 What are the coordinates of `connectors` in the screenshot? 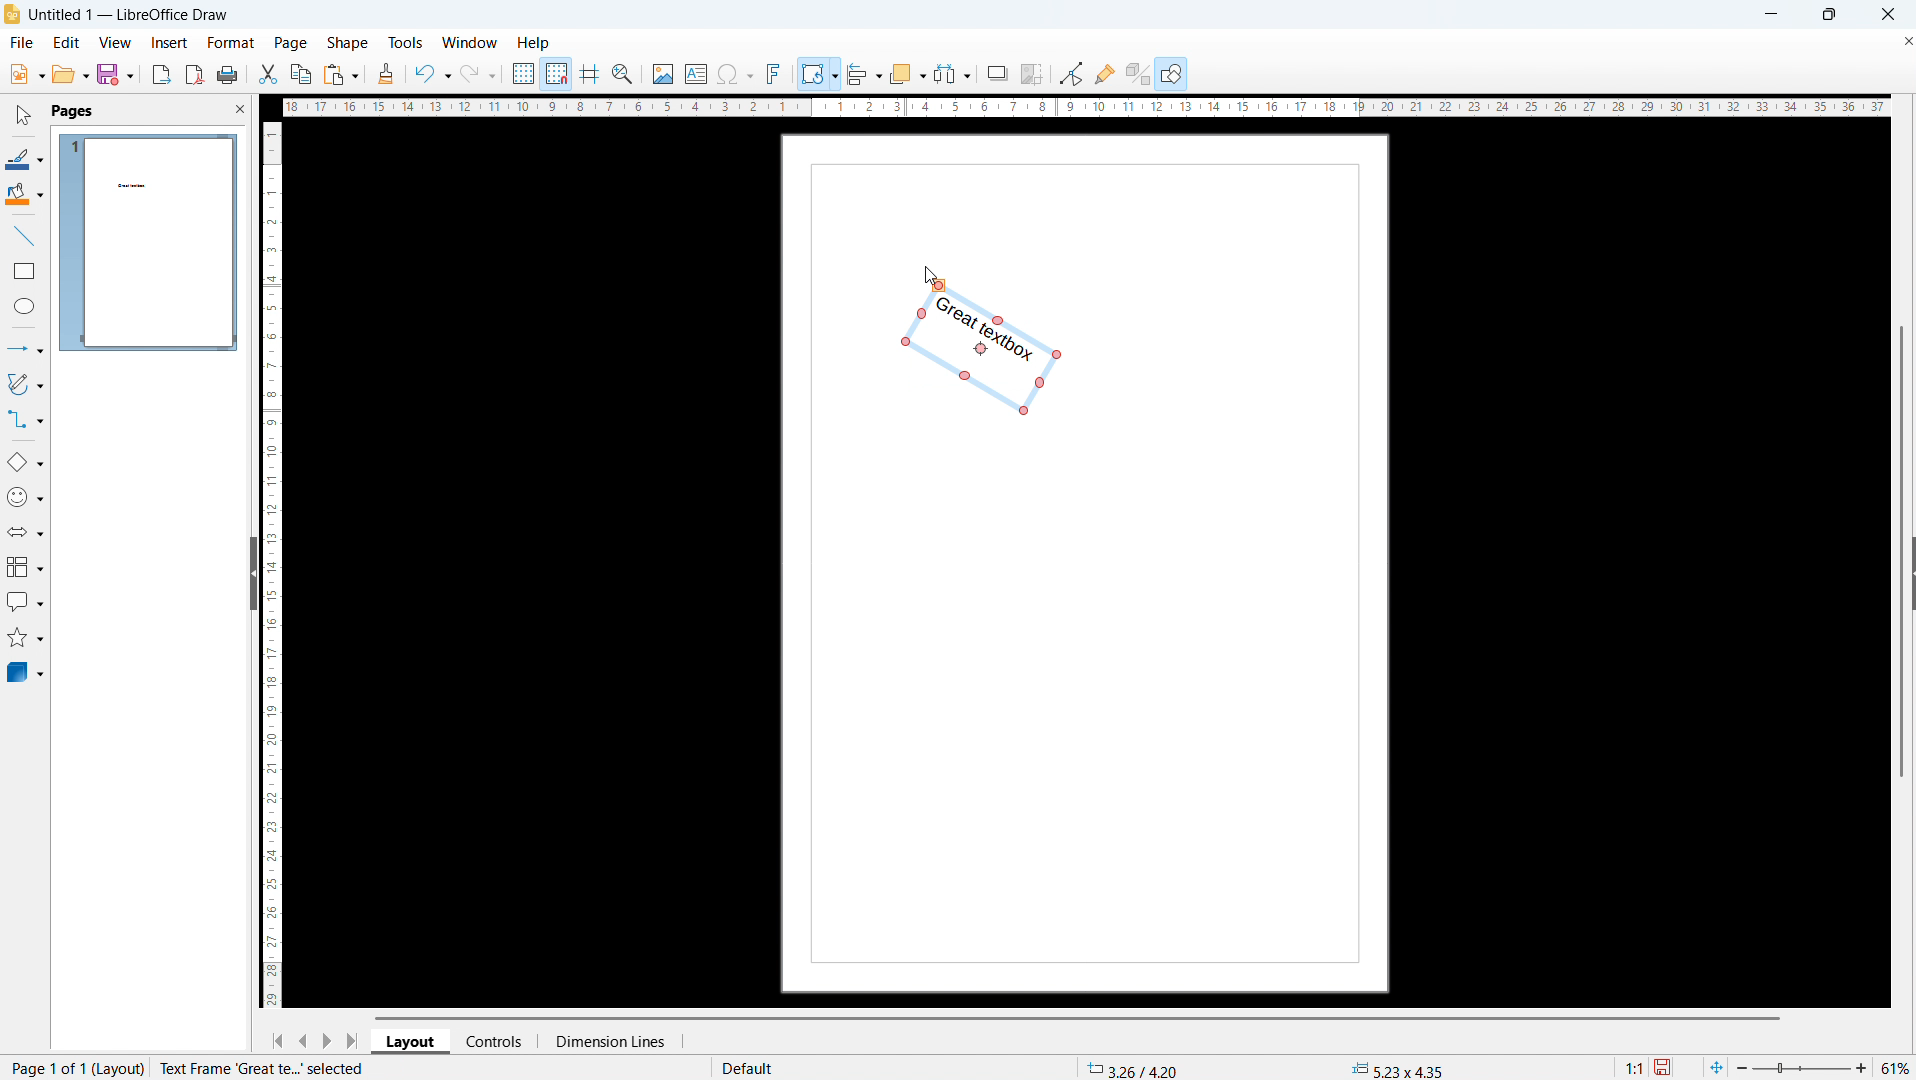 It's located at (25, 421).